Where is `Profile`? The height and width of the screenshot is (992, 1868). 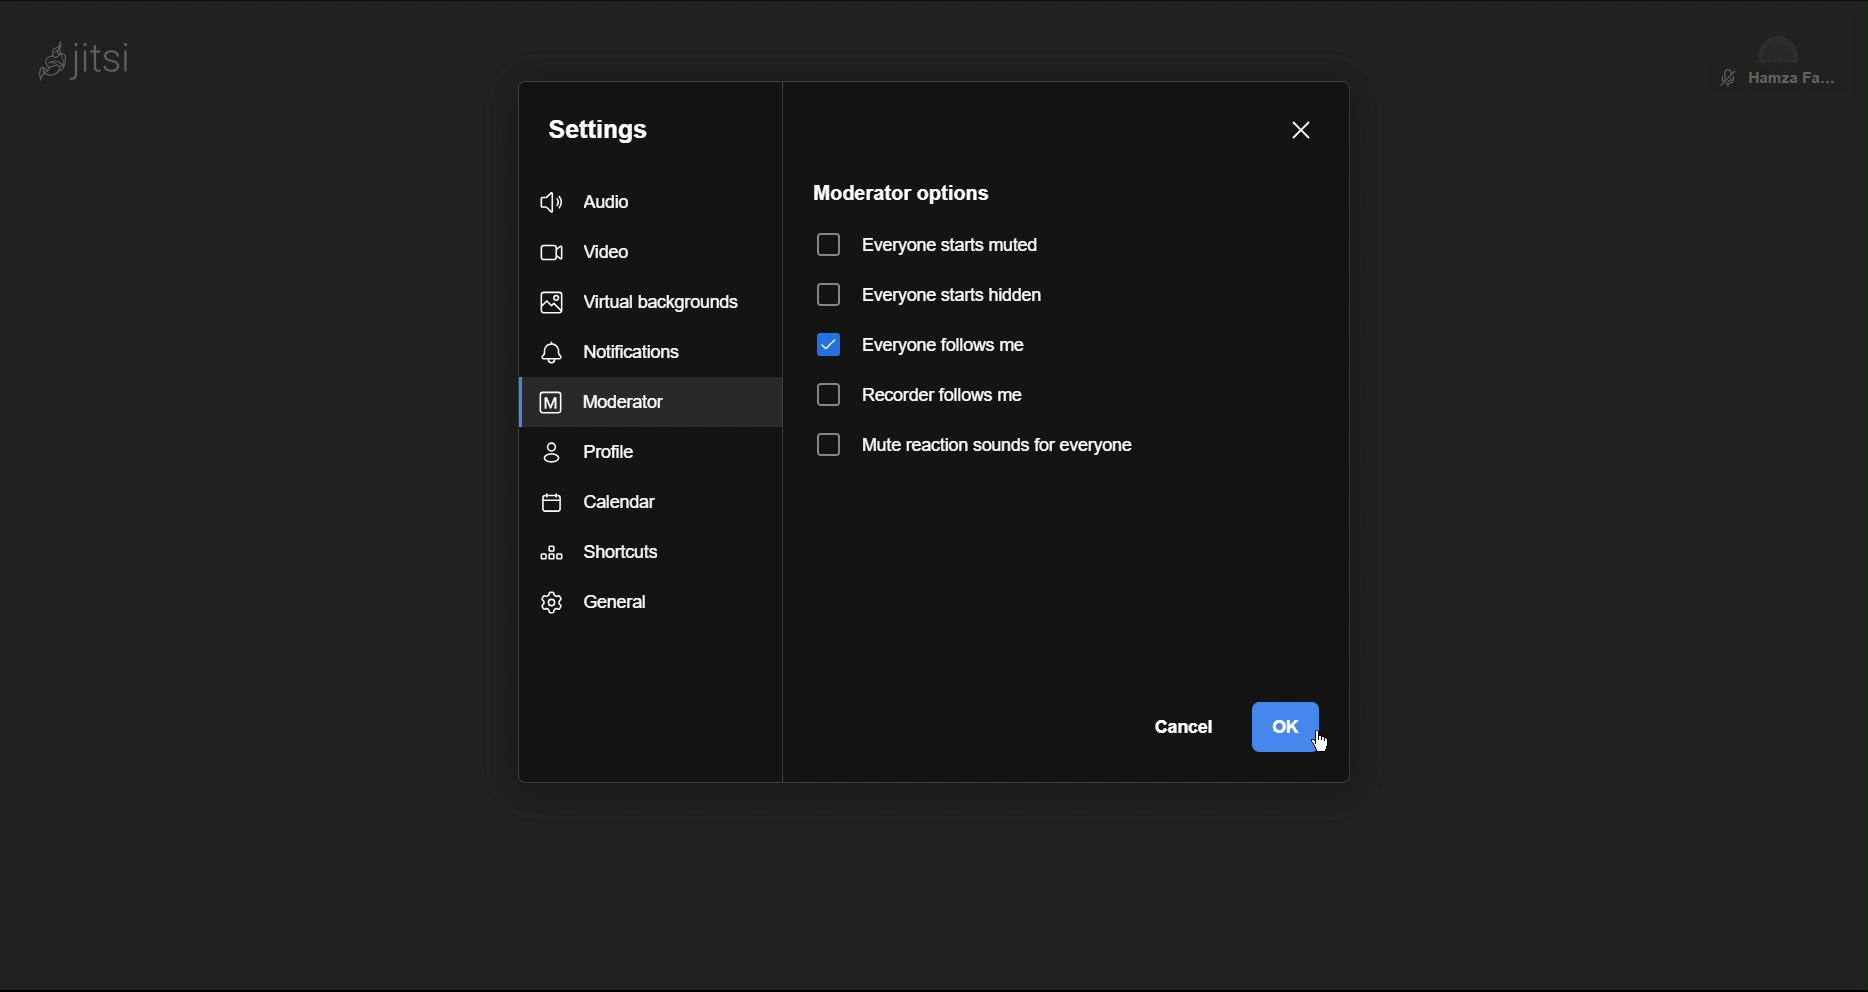
Profile is located at coordinates (597, 453).